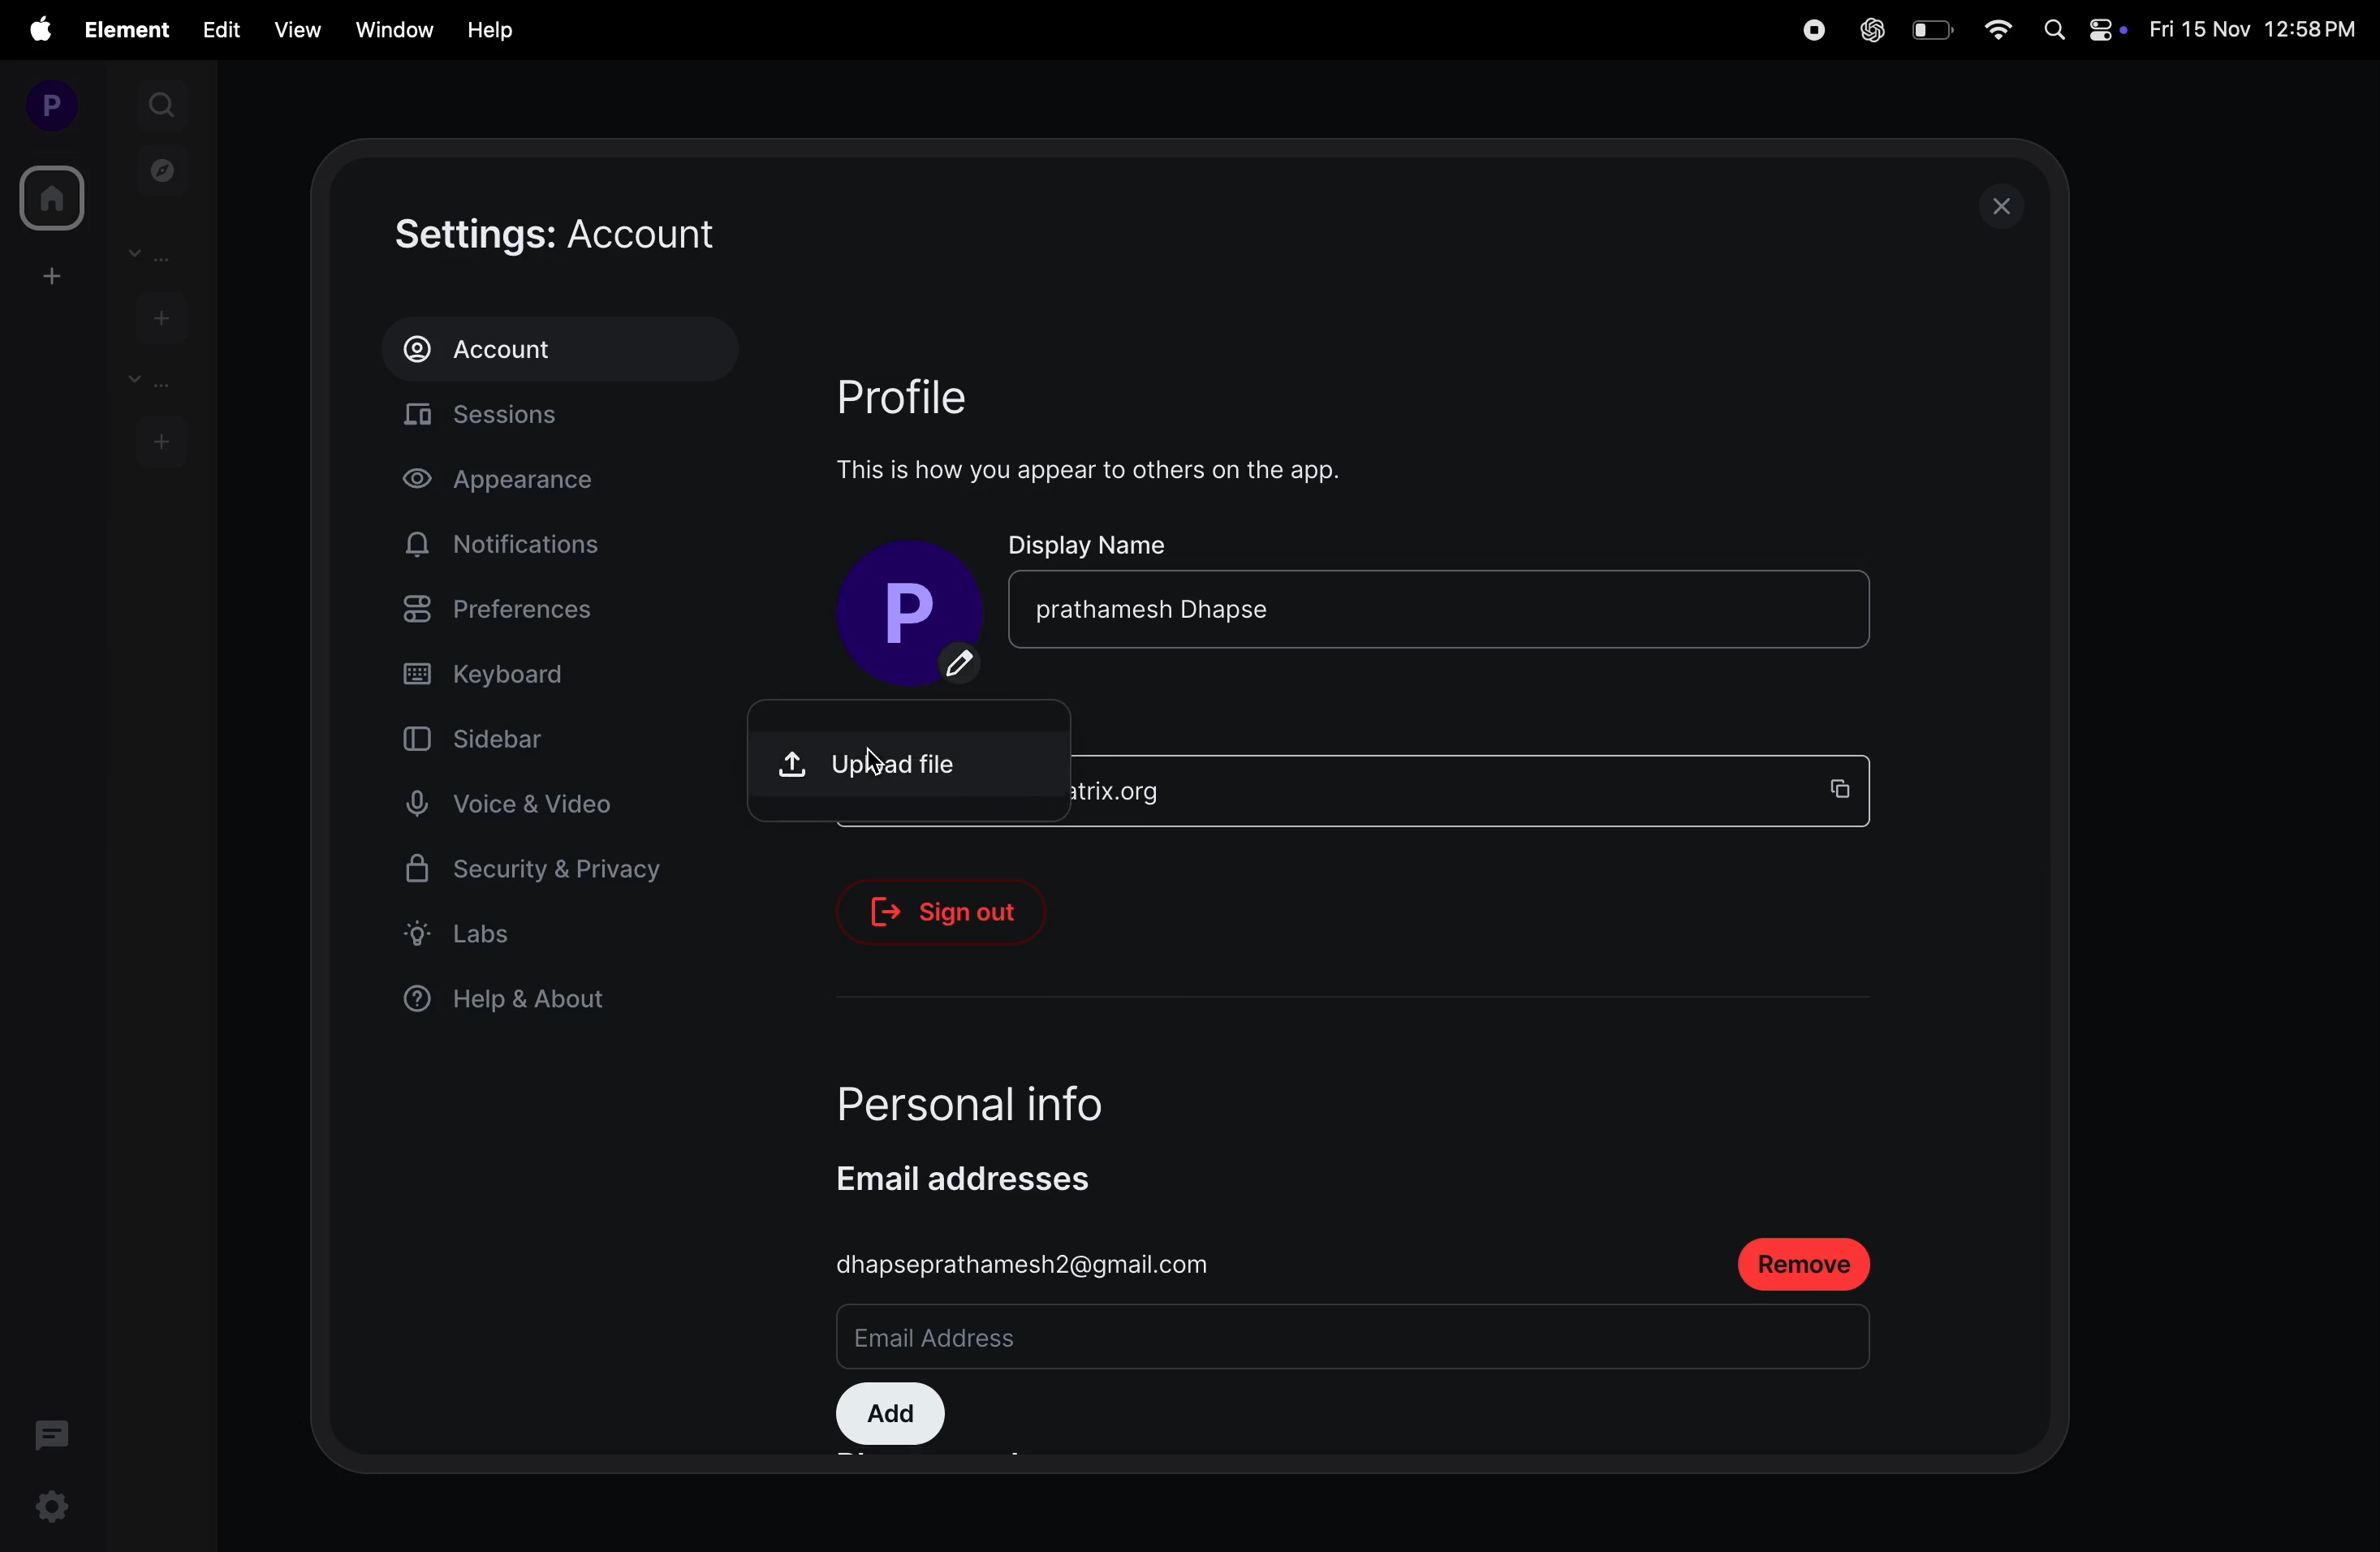 This screenshot has height=1552, width=2380. What do you see at coordinates (157, 315) in the screenshot?
I see `add people` at bounding box center [157, 315].